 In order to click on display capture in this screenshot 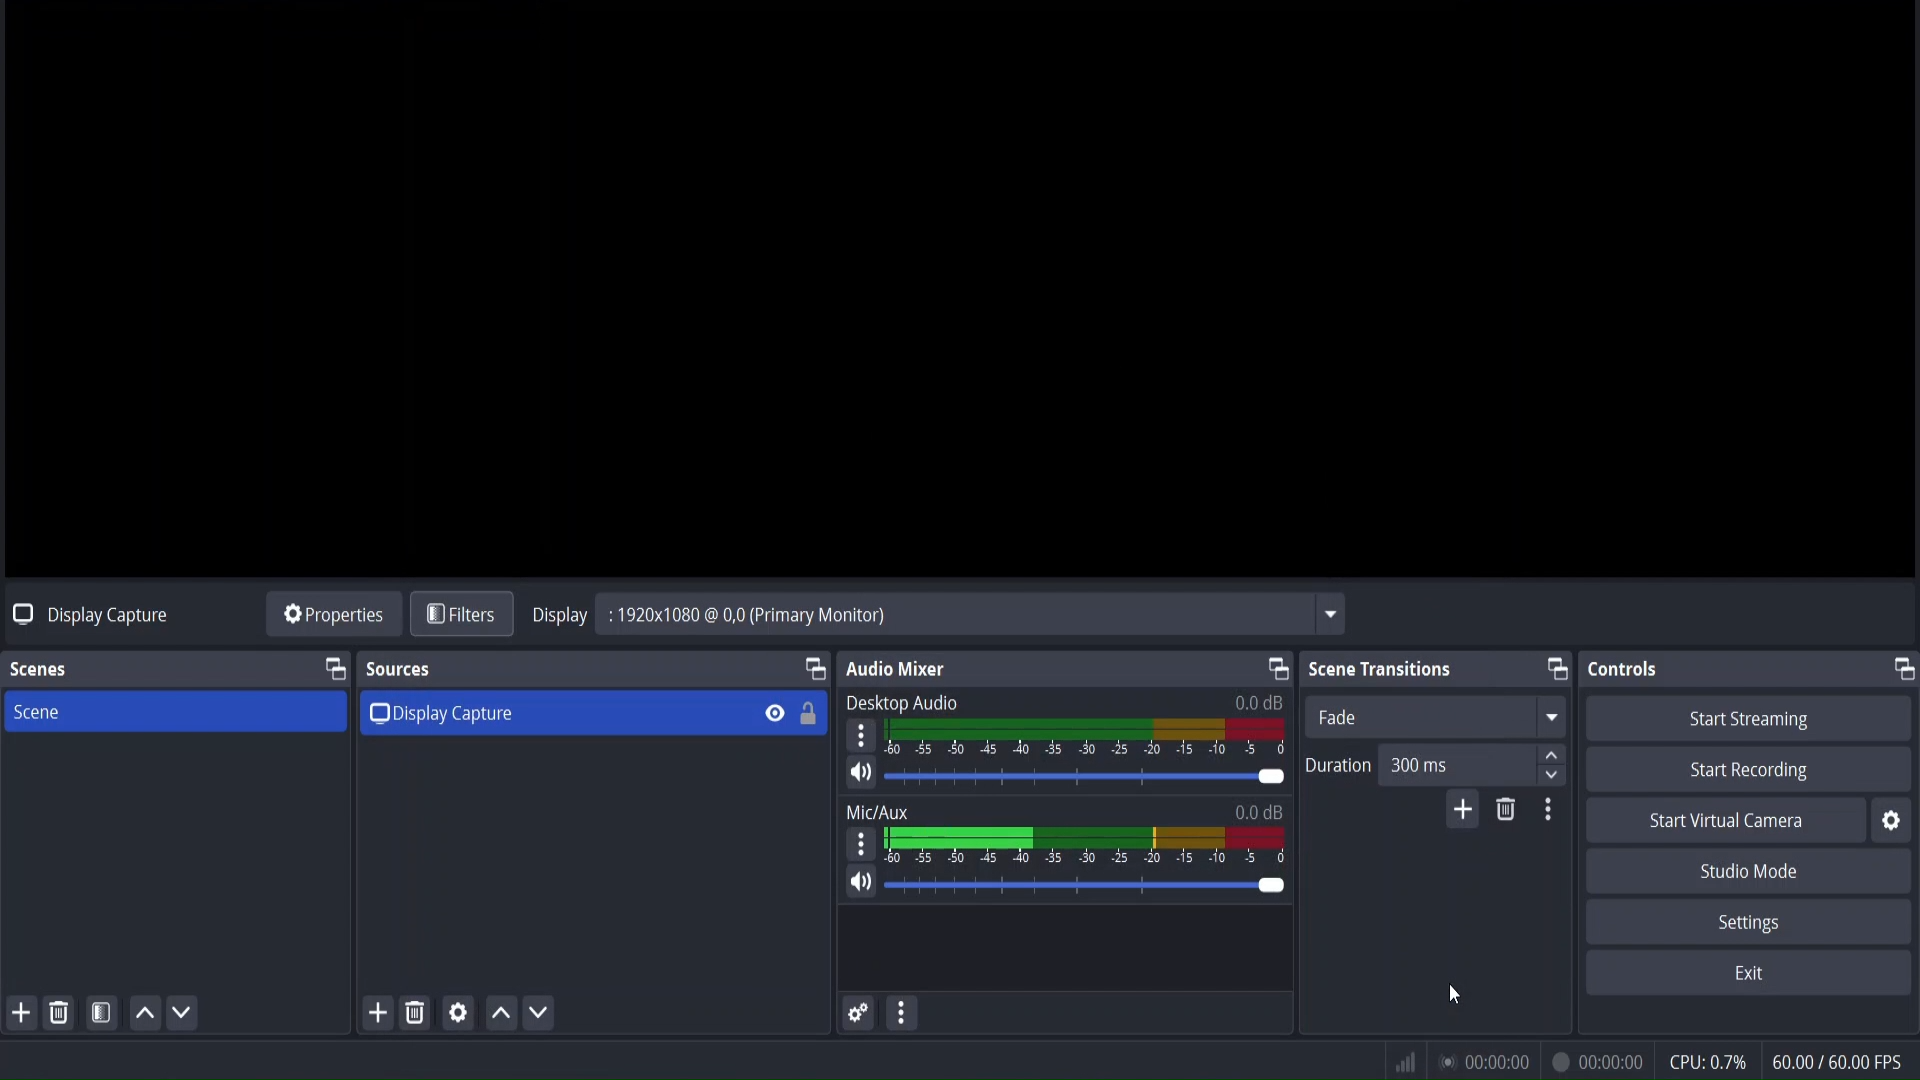, I will do `click(442, 714)`.